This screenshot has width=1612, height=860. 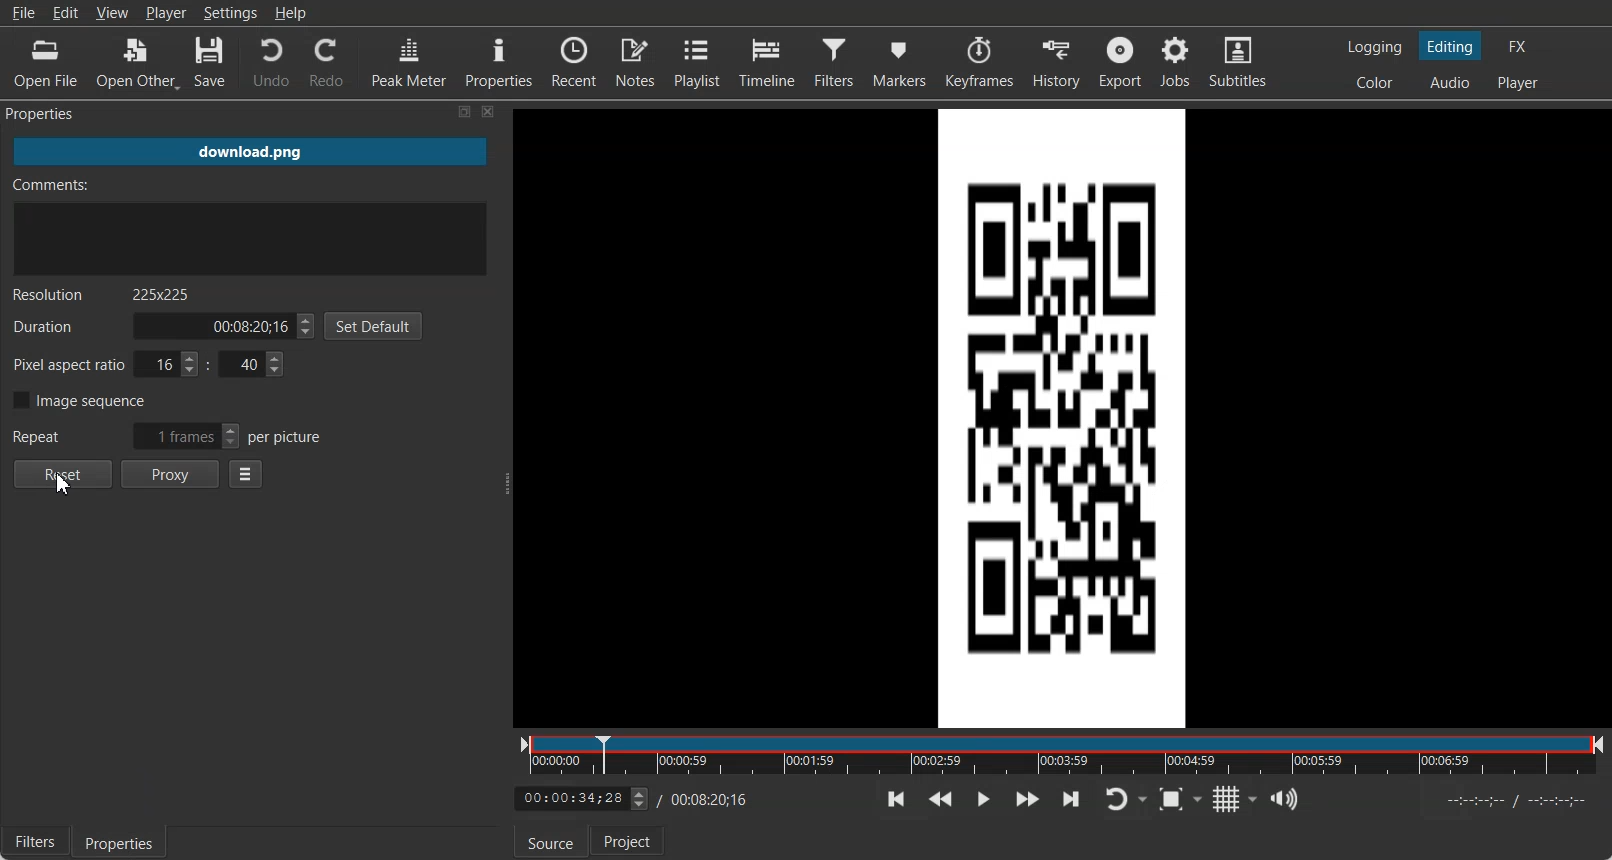 What do you see at coordinates (252, 226) in the screenshot?
I see `Enter Comment` at bounding box center [252, 226].